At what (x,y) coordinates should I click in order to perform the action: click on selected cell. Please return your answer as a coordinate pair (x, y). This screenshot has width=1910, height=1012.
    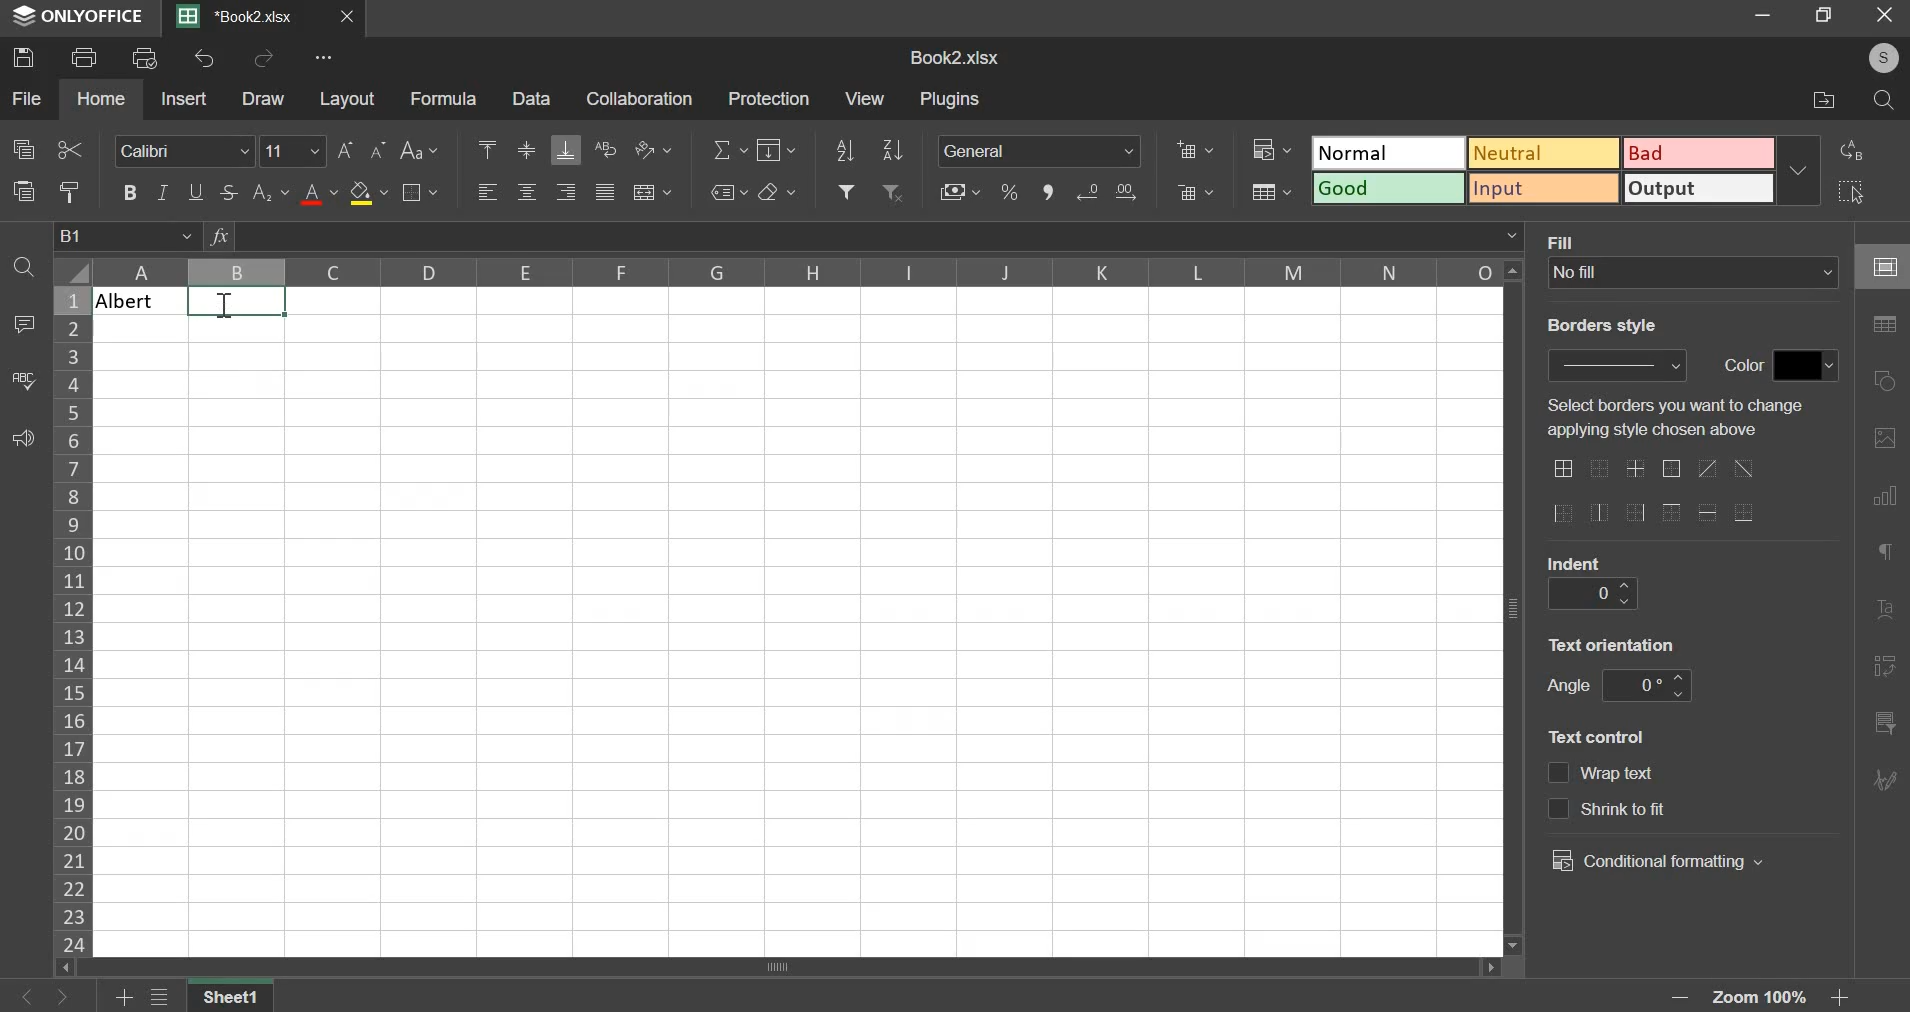
    Looking at the image, I should click on (235, 301).